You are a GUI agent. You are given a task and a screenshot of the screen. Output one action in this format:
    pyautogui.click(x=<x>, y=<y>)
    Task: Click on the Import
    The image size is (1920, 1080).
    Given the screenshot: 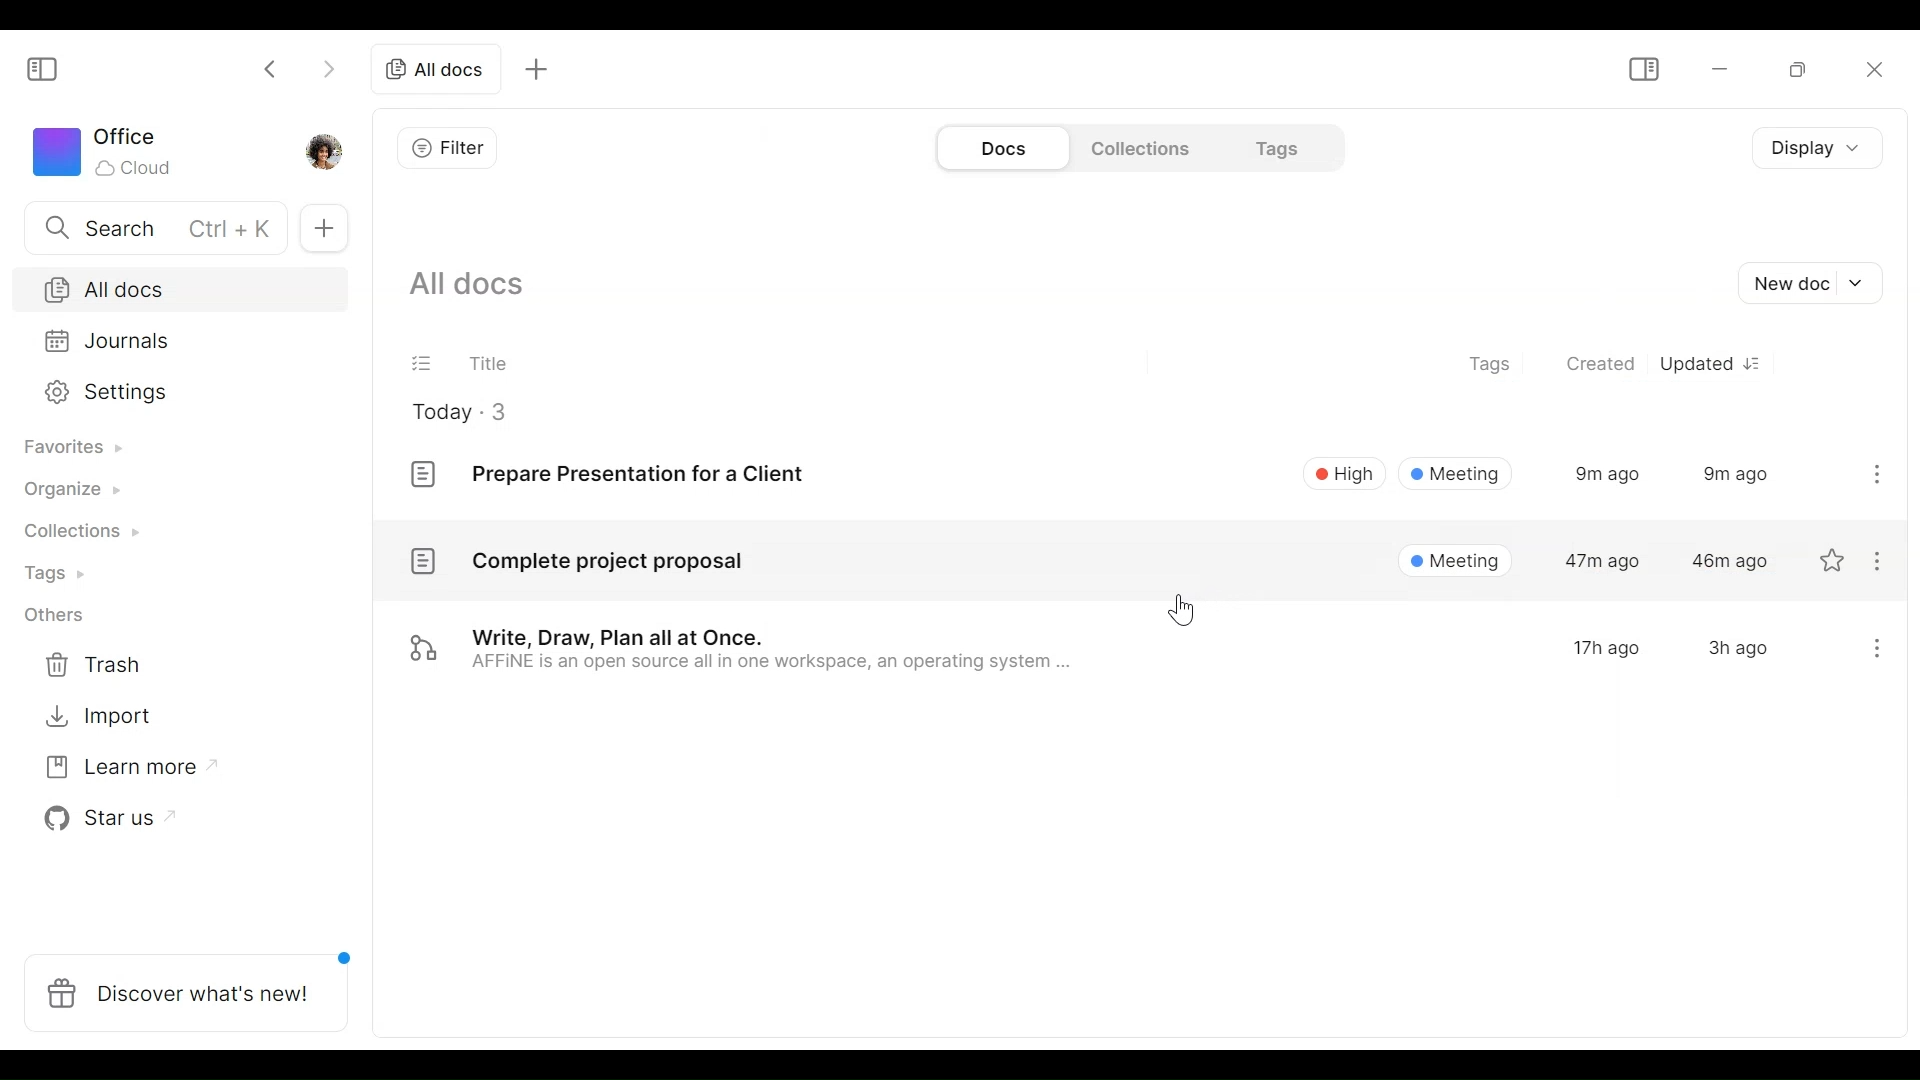 What is the action you would take?
    pyautogui.click(x=104, y=718)
    